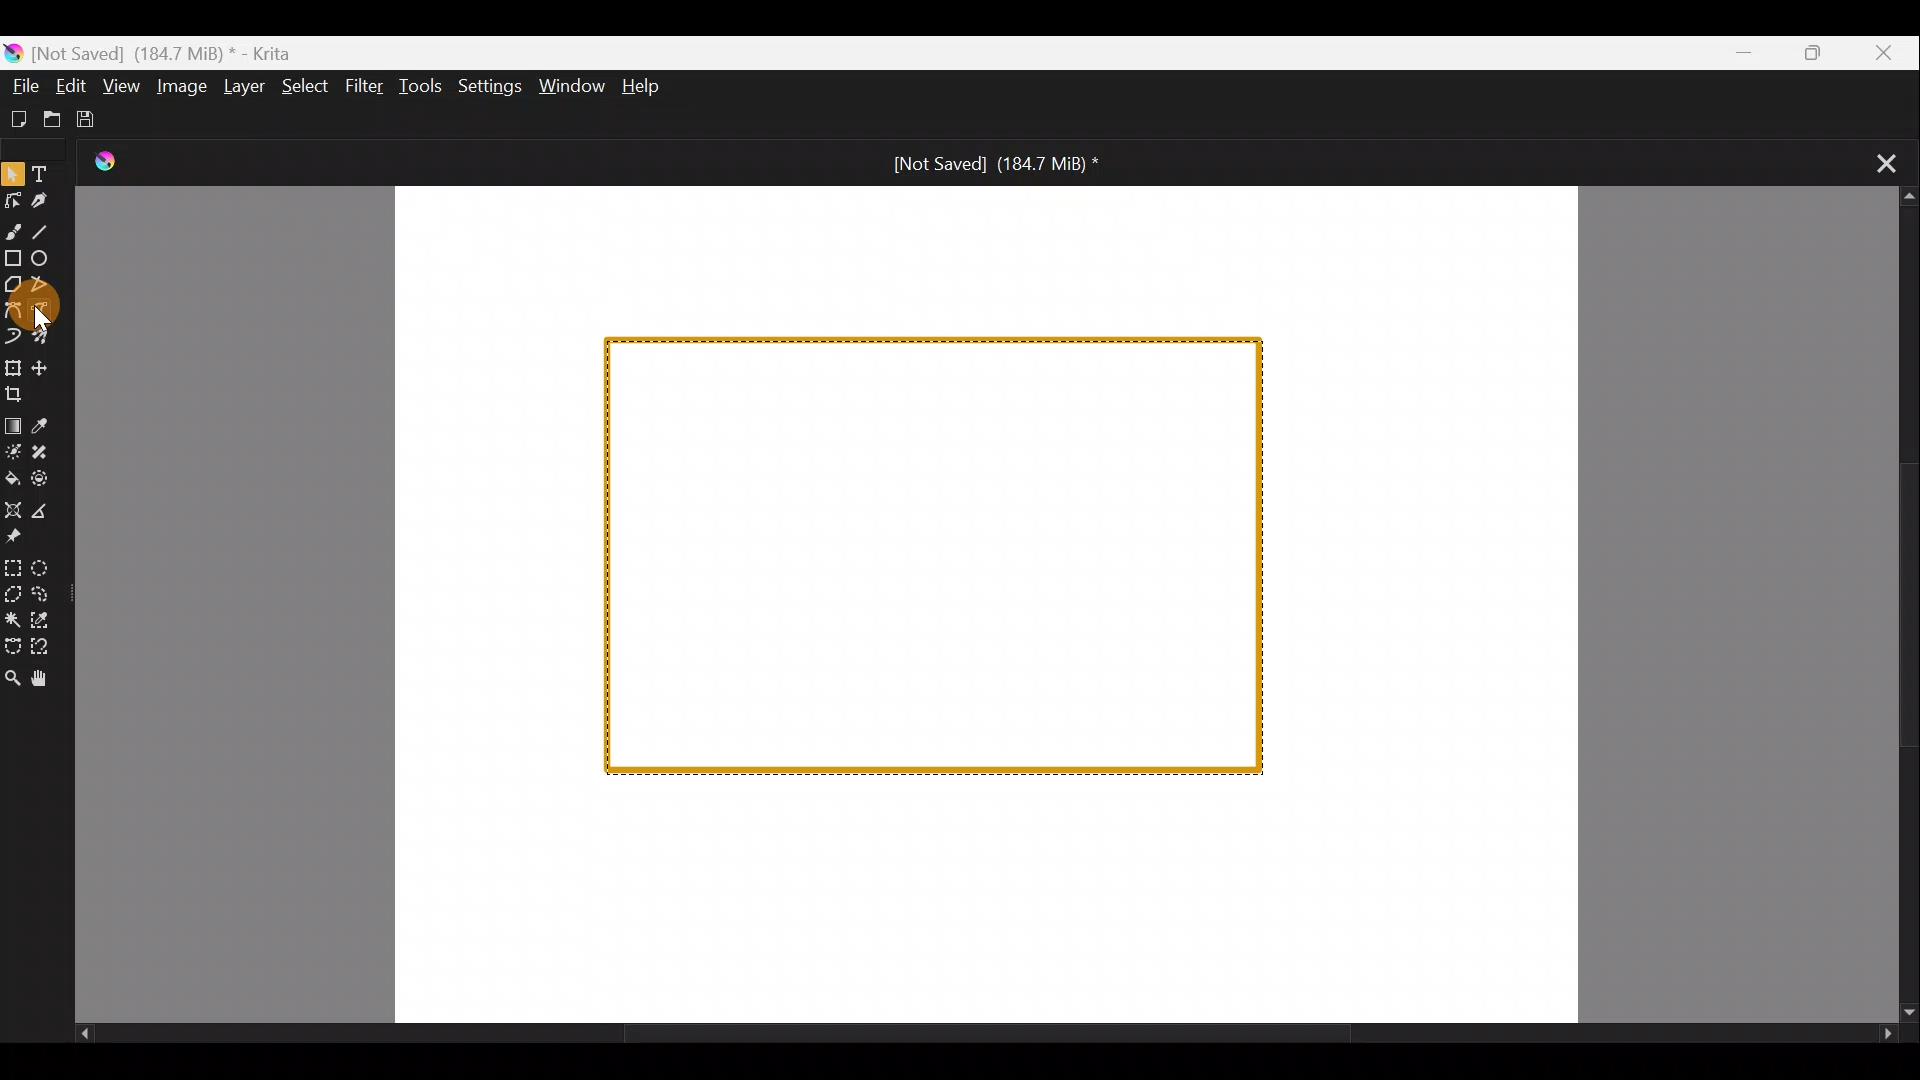 The height and width of the screenshot is (1080, 1920). What do you see at coordinates (245, 84) in the screenshot?
I see `Layer` at bounding box center [245, 84].